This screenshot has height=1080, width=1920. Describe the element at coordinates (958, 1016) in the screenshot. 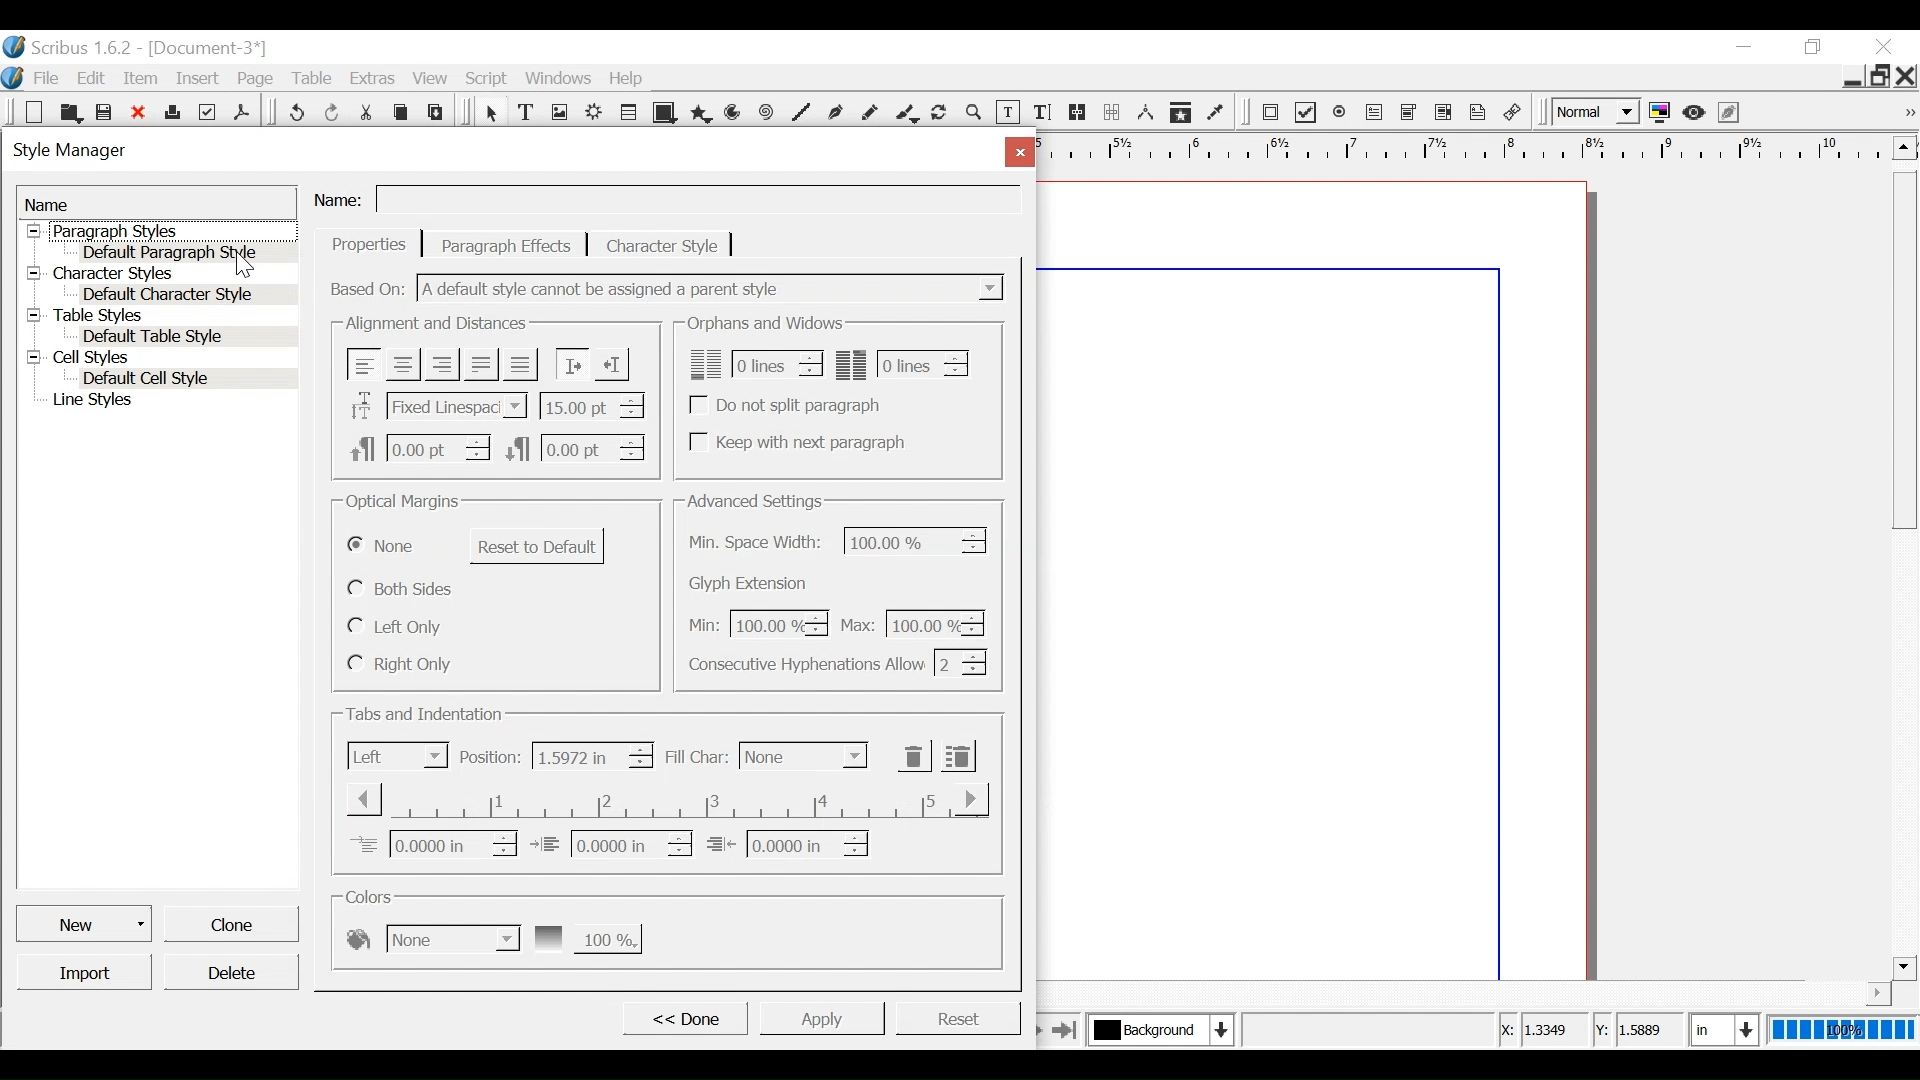

I see `Reset` at that location.